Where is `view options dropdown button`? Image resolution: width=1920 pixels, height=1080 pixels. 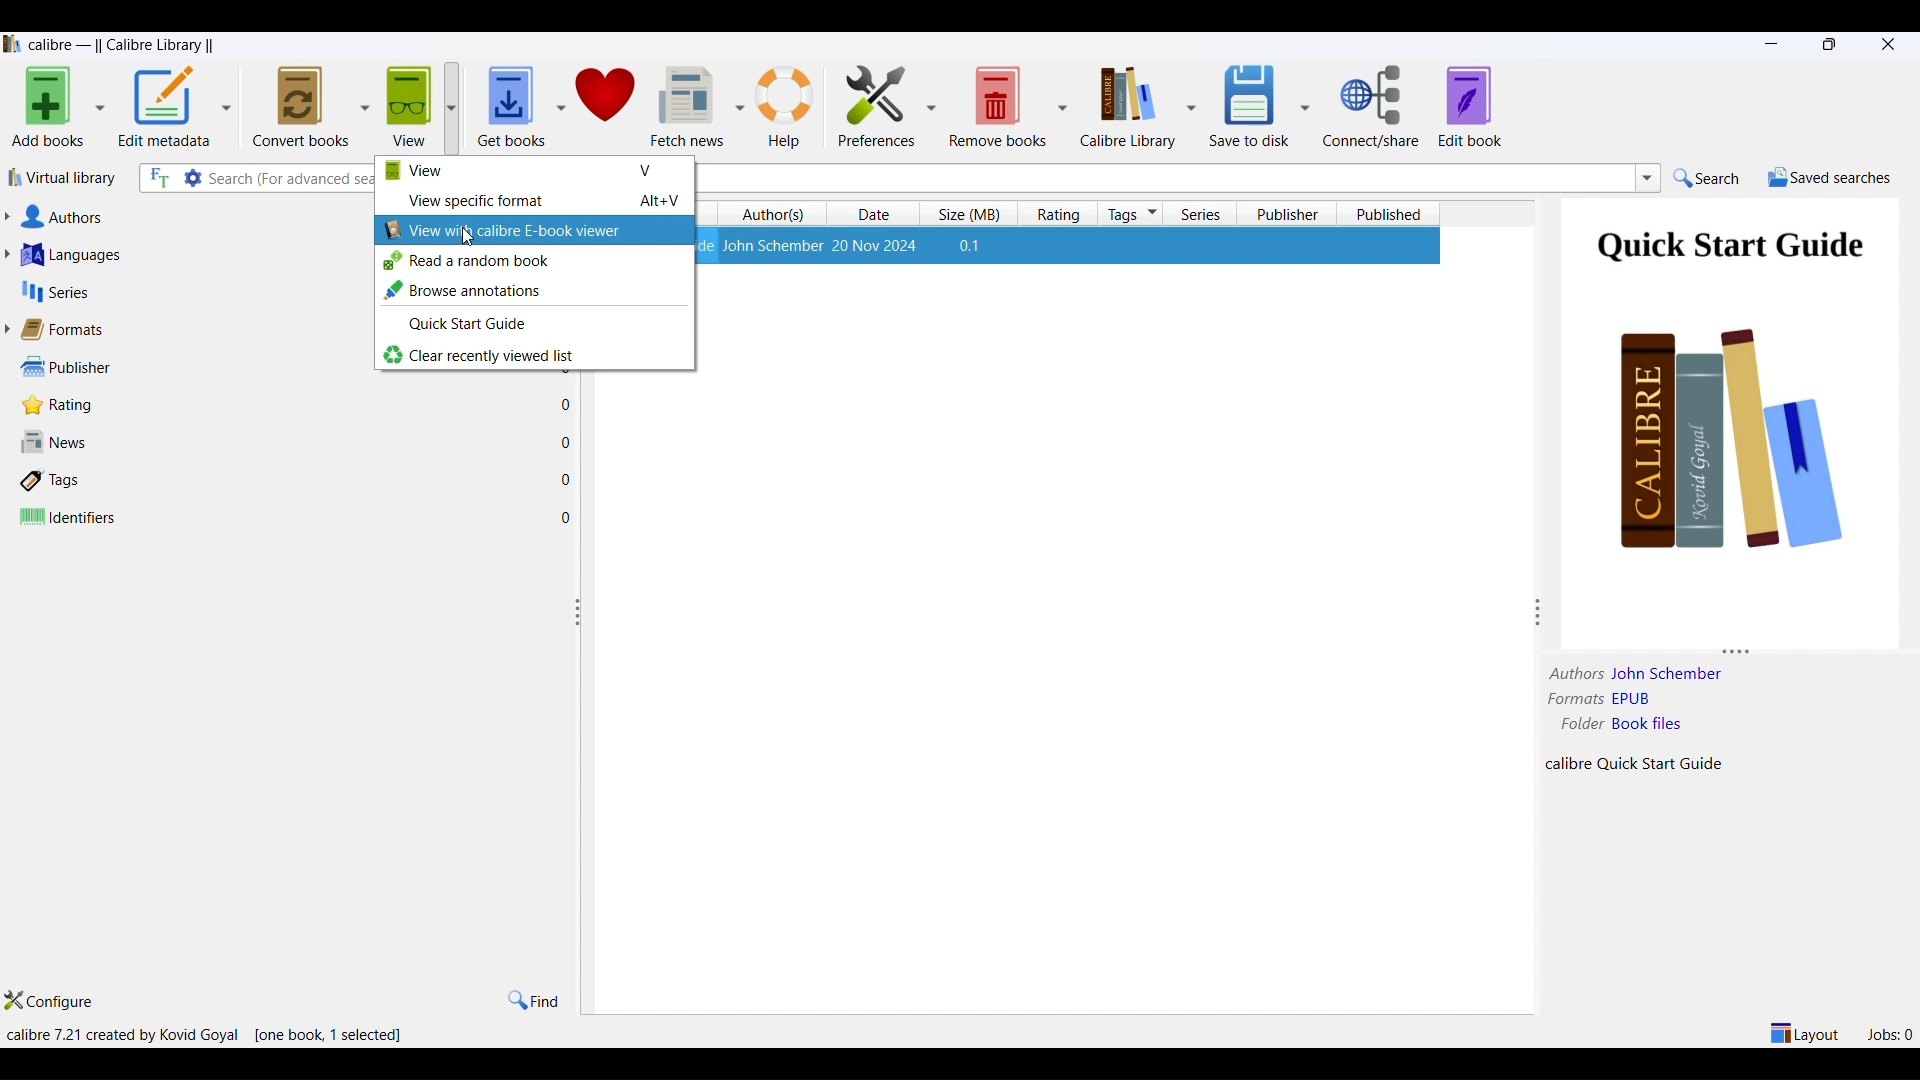
view options dropdown button is located at coordinates (458, 106).